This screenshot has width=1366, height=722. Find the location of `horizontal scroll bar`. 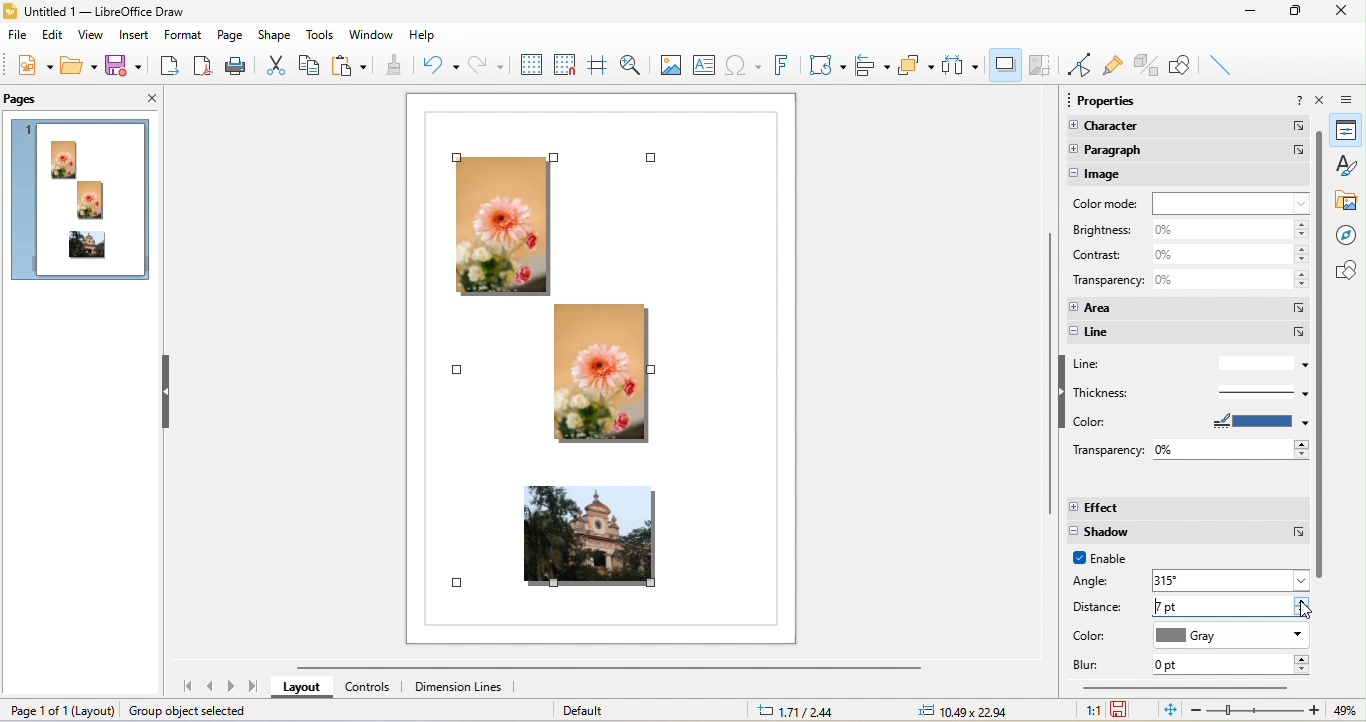

horizontal scroll bar is located at coordinates (623, 669).